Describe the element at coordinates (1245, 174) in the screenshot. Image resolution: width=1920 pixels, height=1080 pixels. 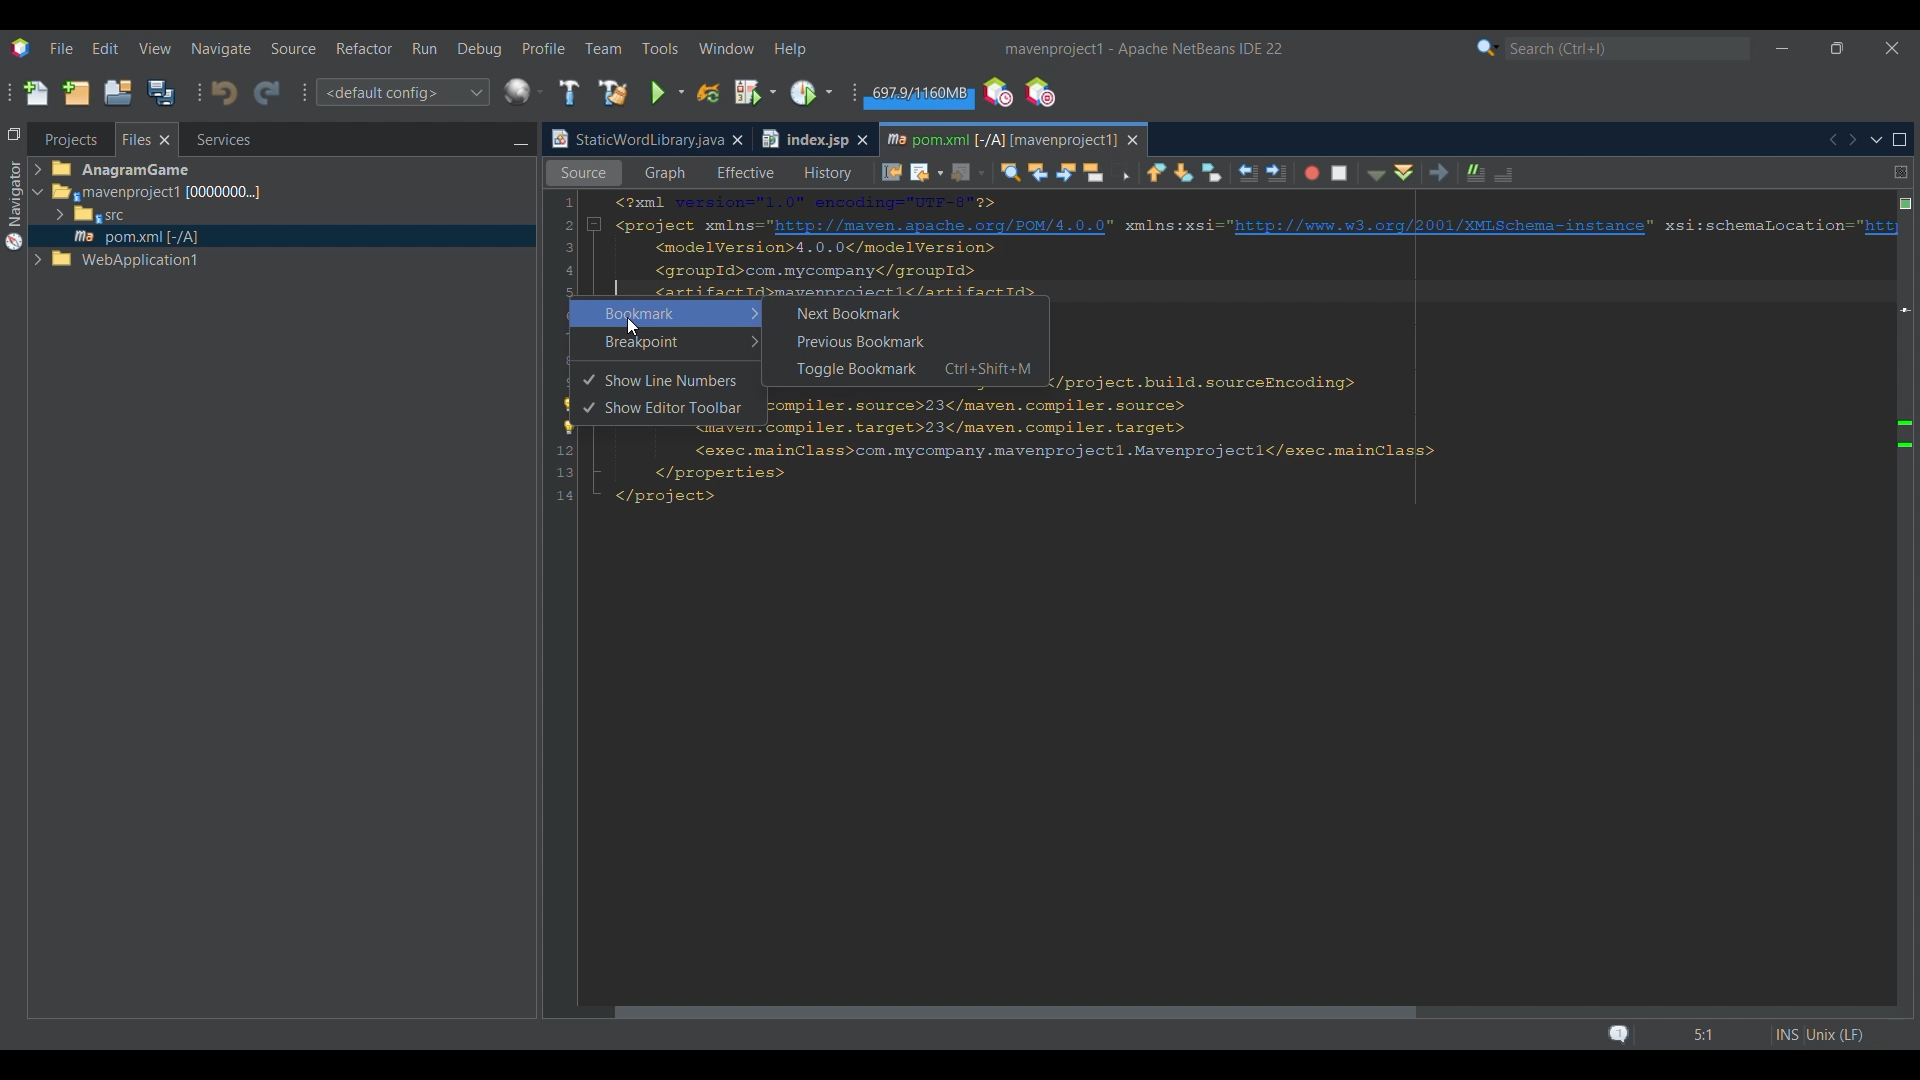
I see `Shift line left` at that location.